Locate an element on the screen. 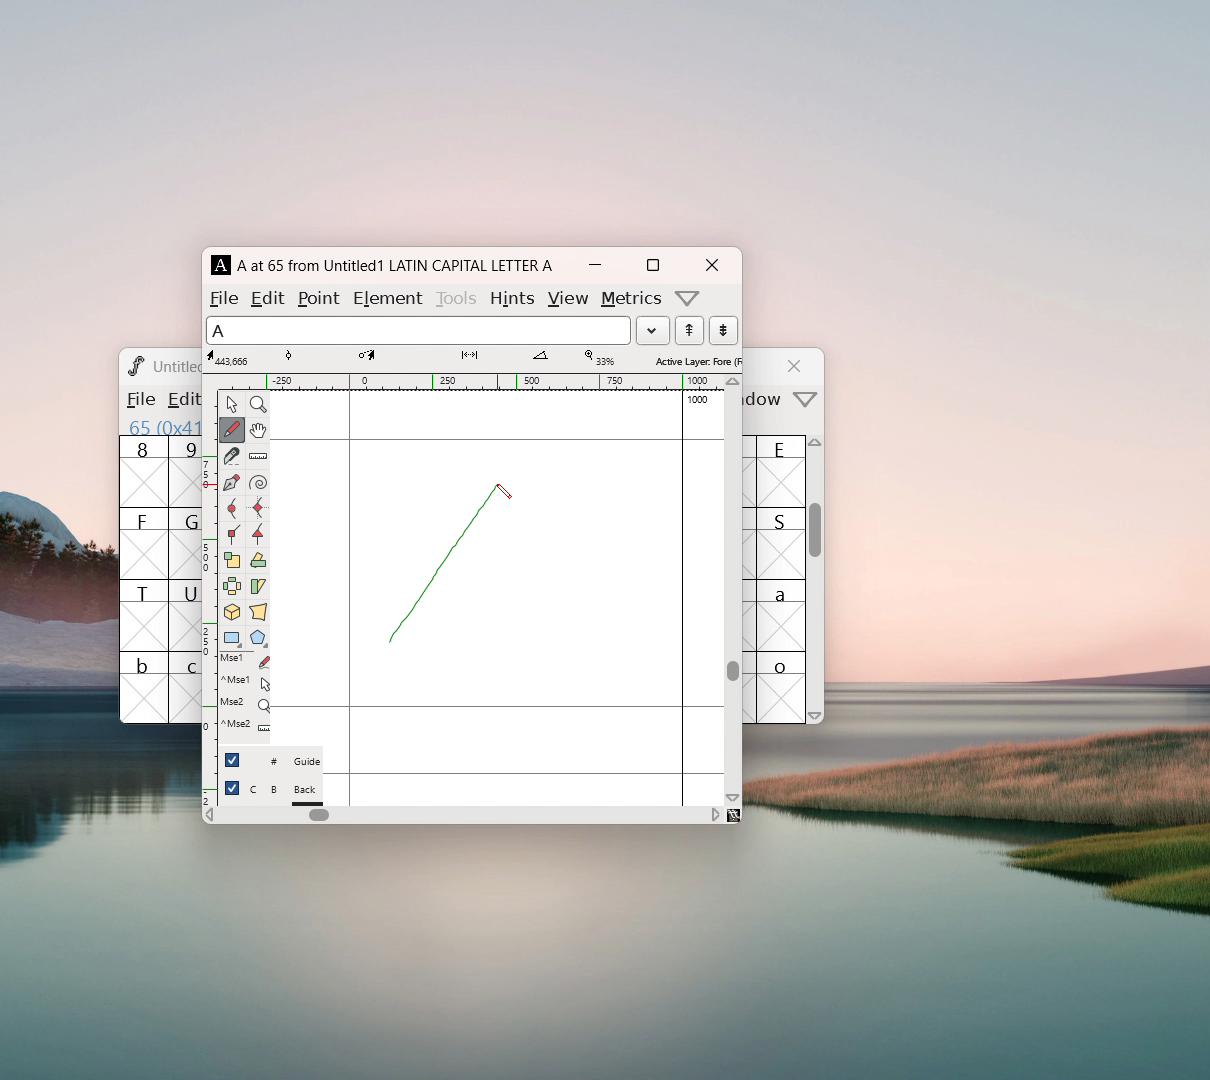 The height and width of the screenshot is (1080, 1210). more options is located at coordinates (688, 298).